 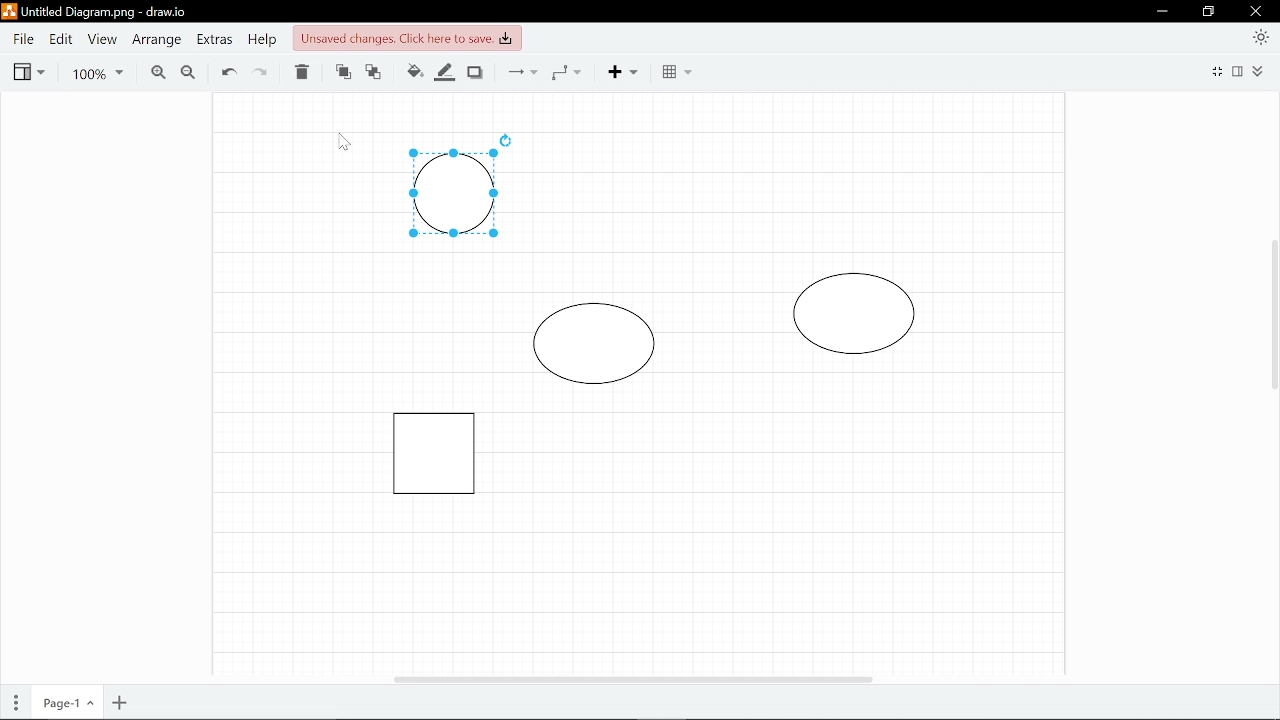 What do you see at coordinates (377, 73) in the screenshot?
I see `To bak` at bounding box center [377, 73].